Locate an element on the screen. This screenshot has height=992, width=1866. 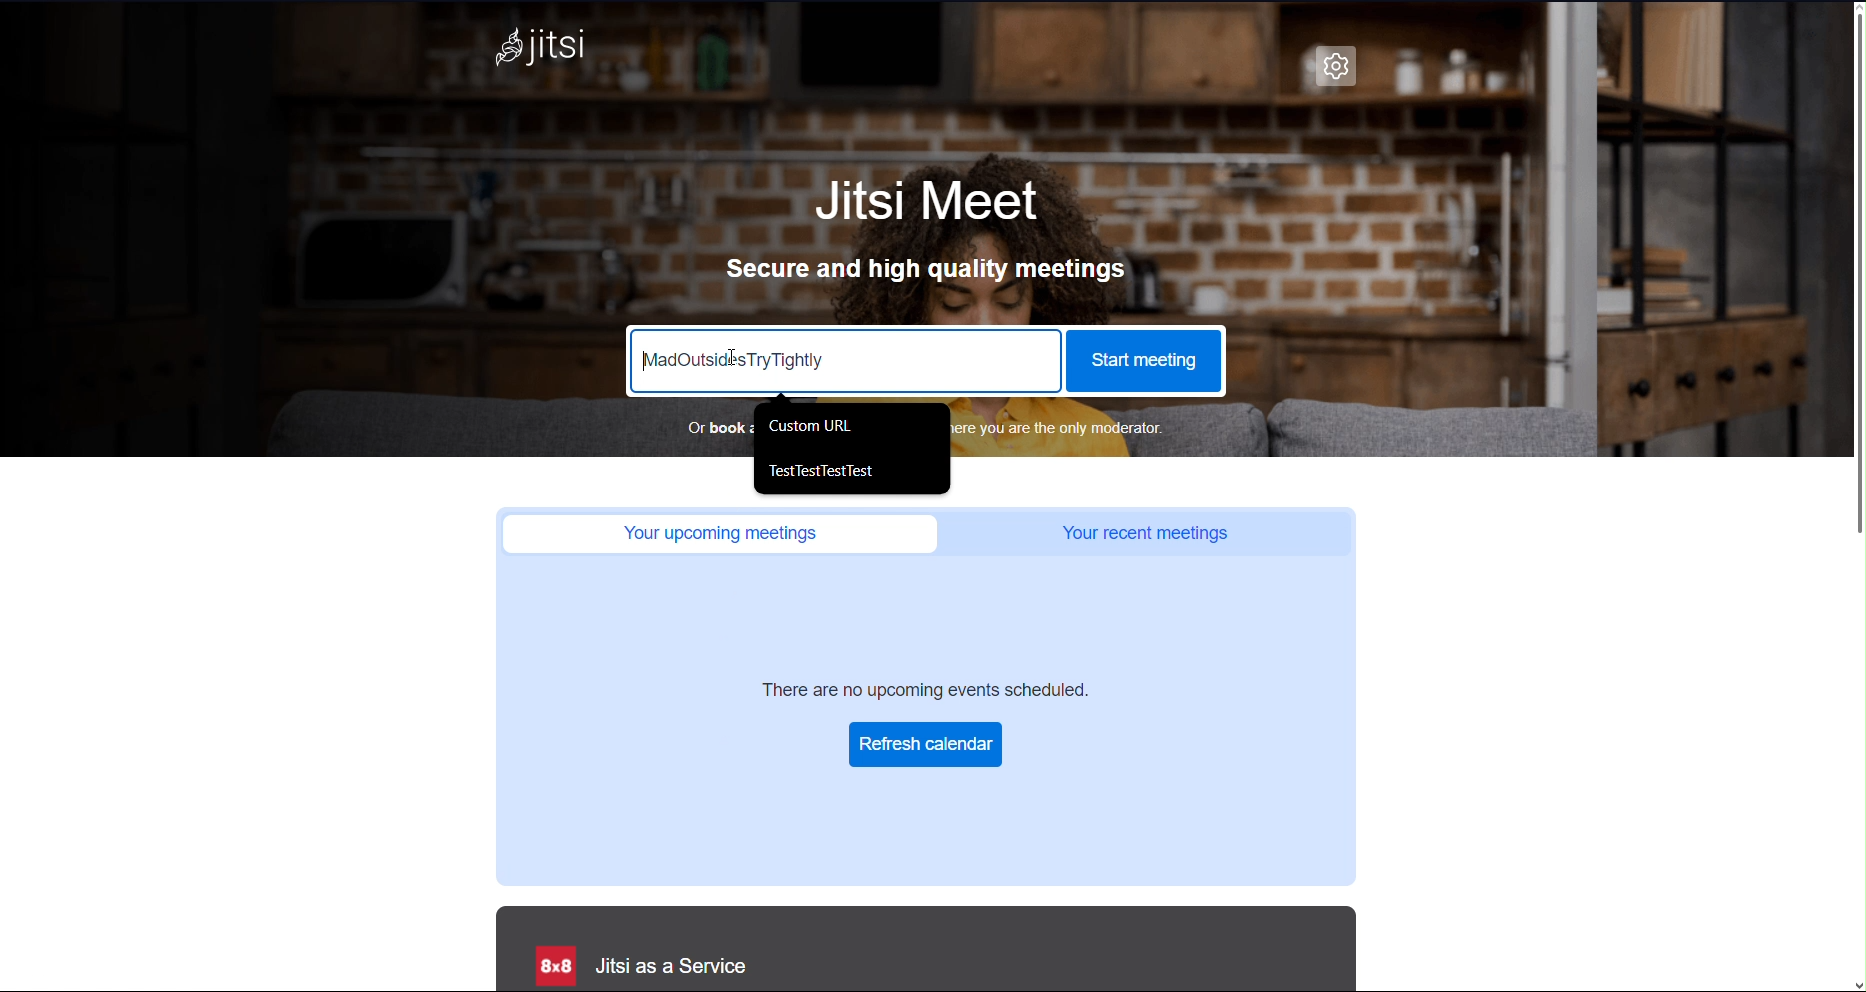
Jitsi Meet is located at coordinates (922, 204).